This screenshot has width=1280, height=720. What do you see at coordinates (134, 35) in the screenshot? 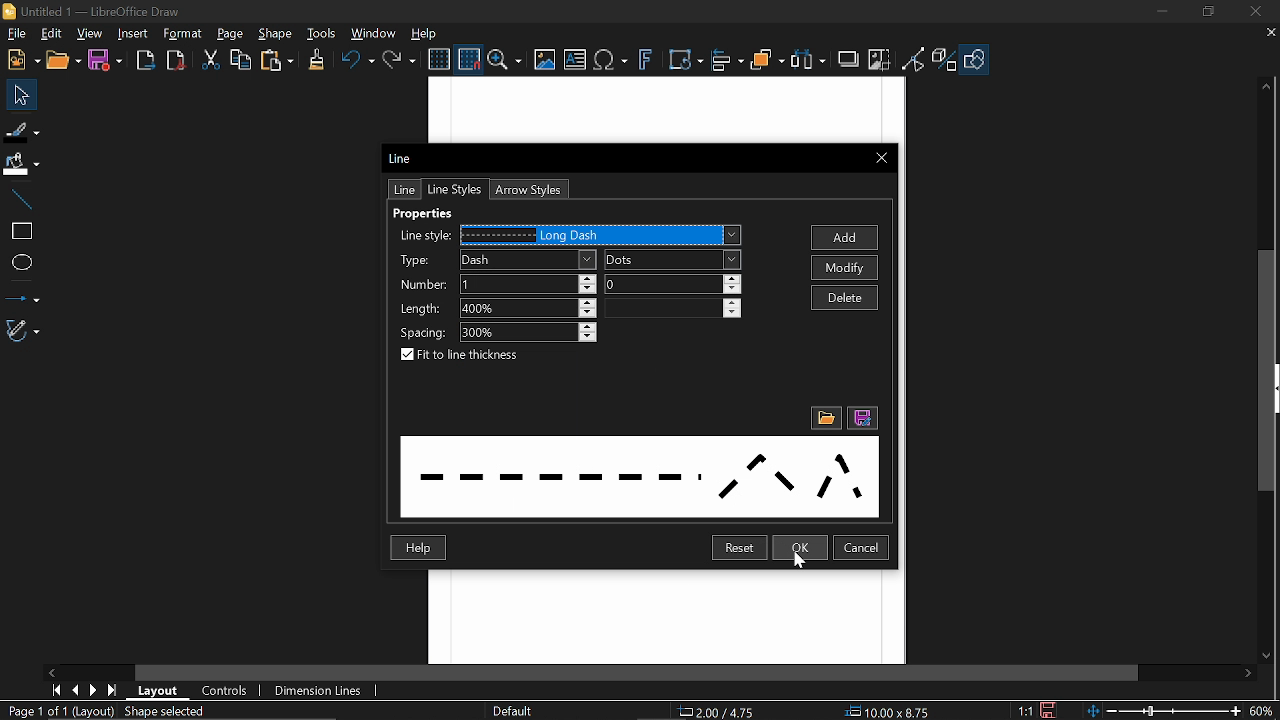
I see `Insert` at bounding box center [134, 35].